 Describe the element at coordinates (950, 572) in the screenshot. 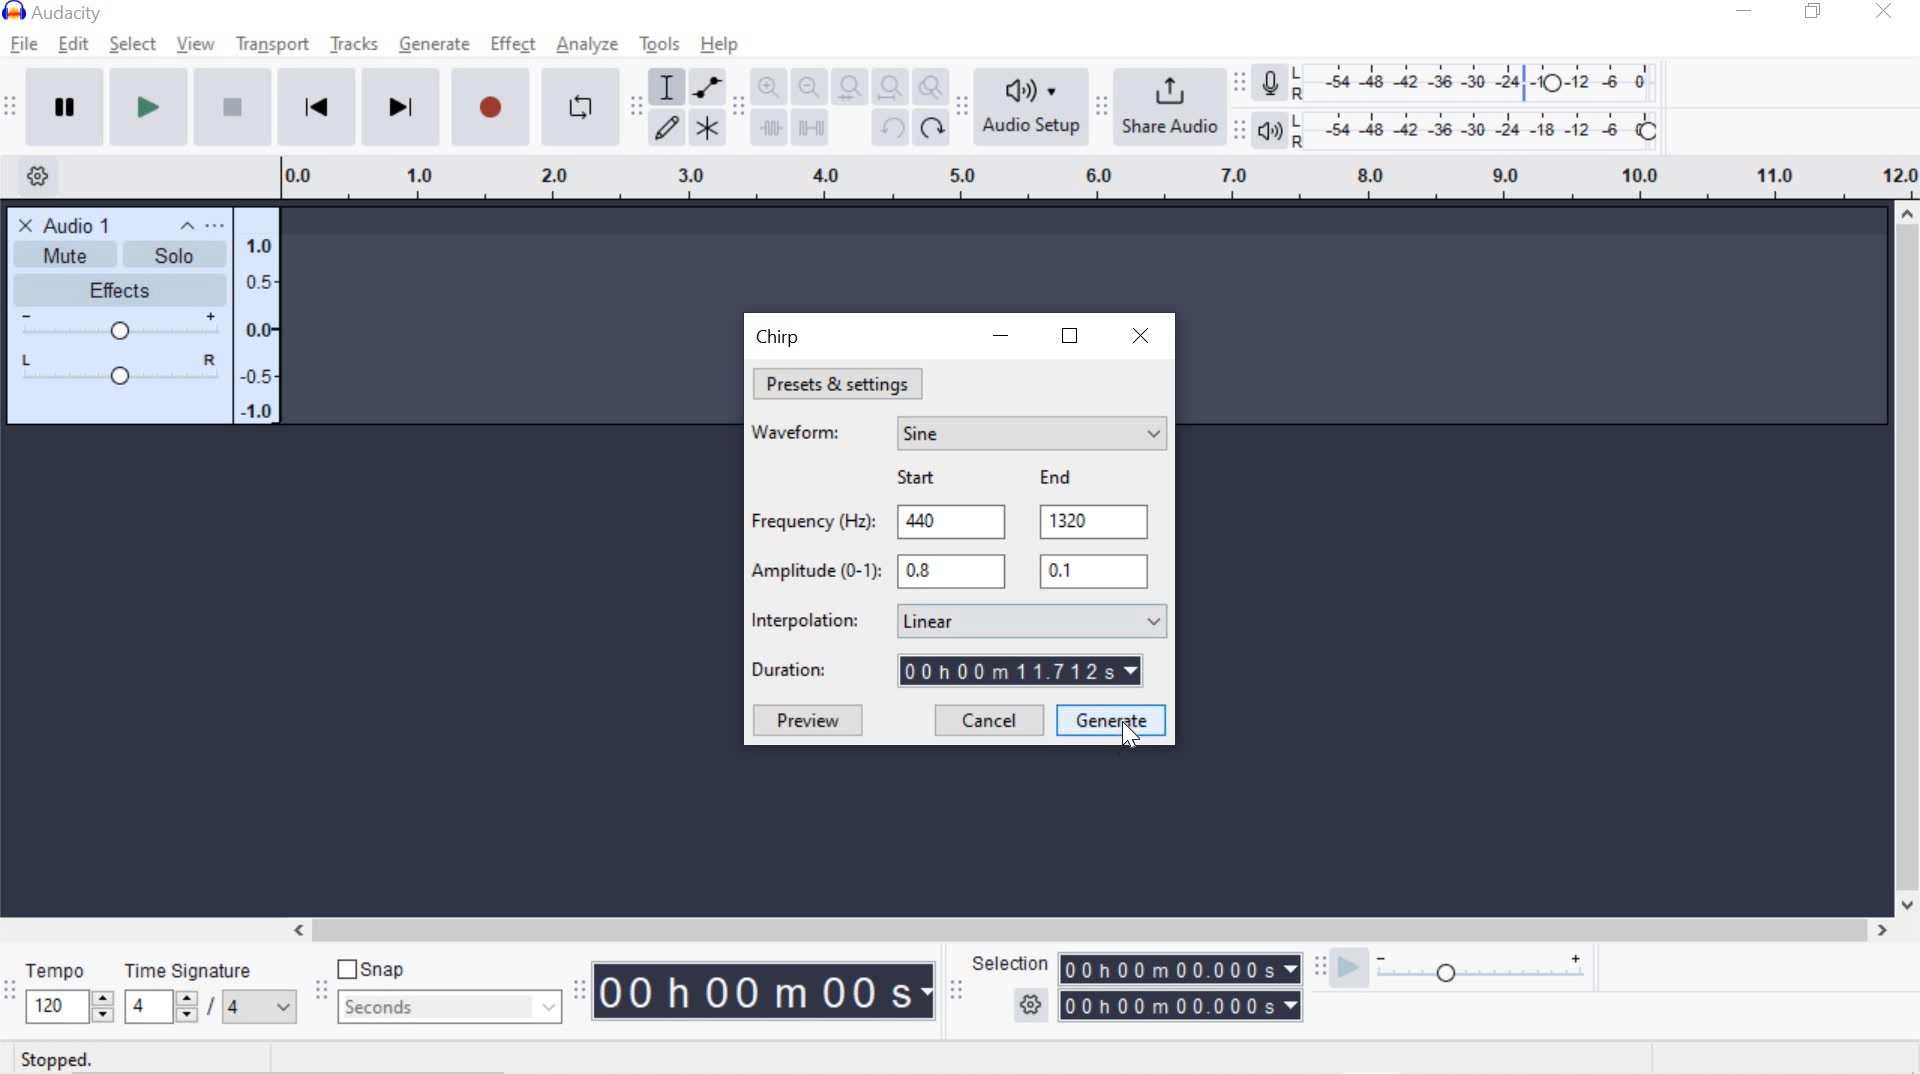

I see `Amplitude field` at that location.